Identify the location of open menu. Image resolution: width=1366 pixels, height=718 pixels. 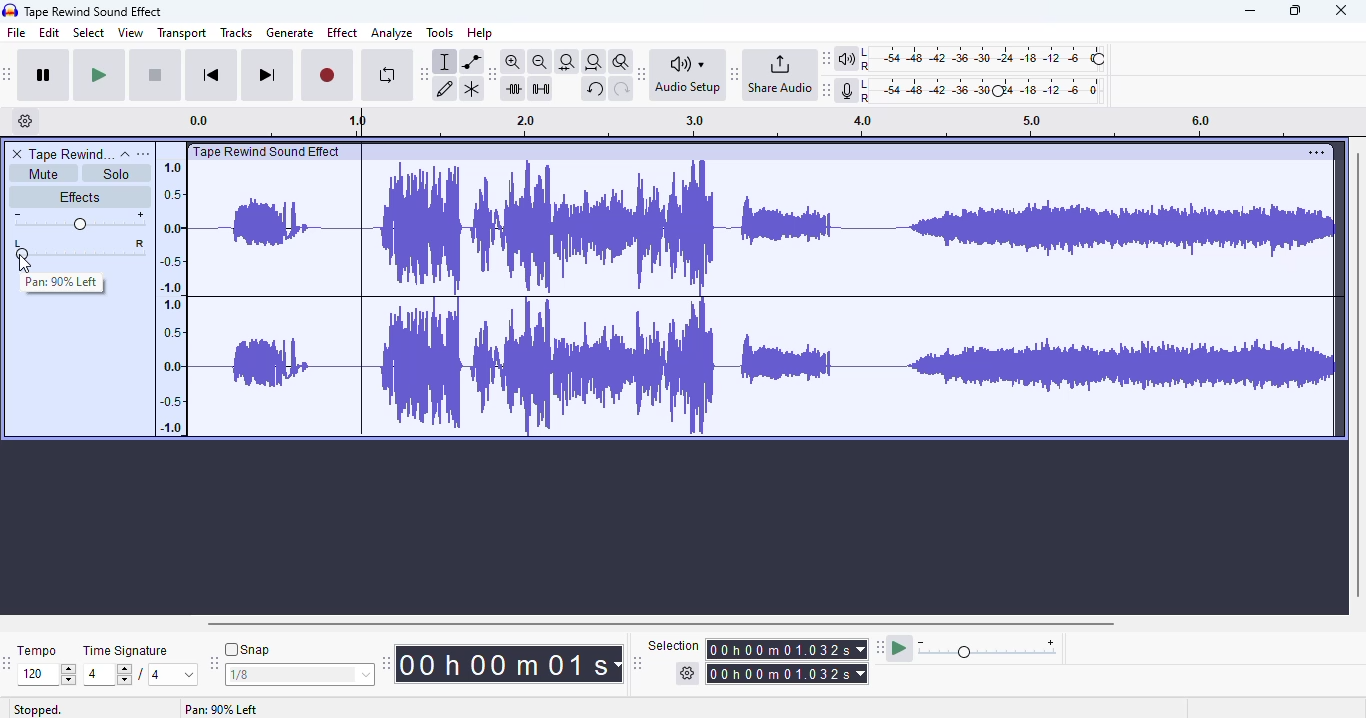
(143, 154).